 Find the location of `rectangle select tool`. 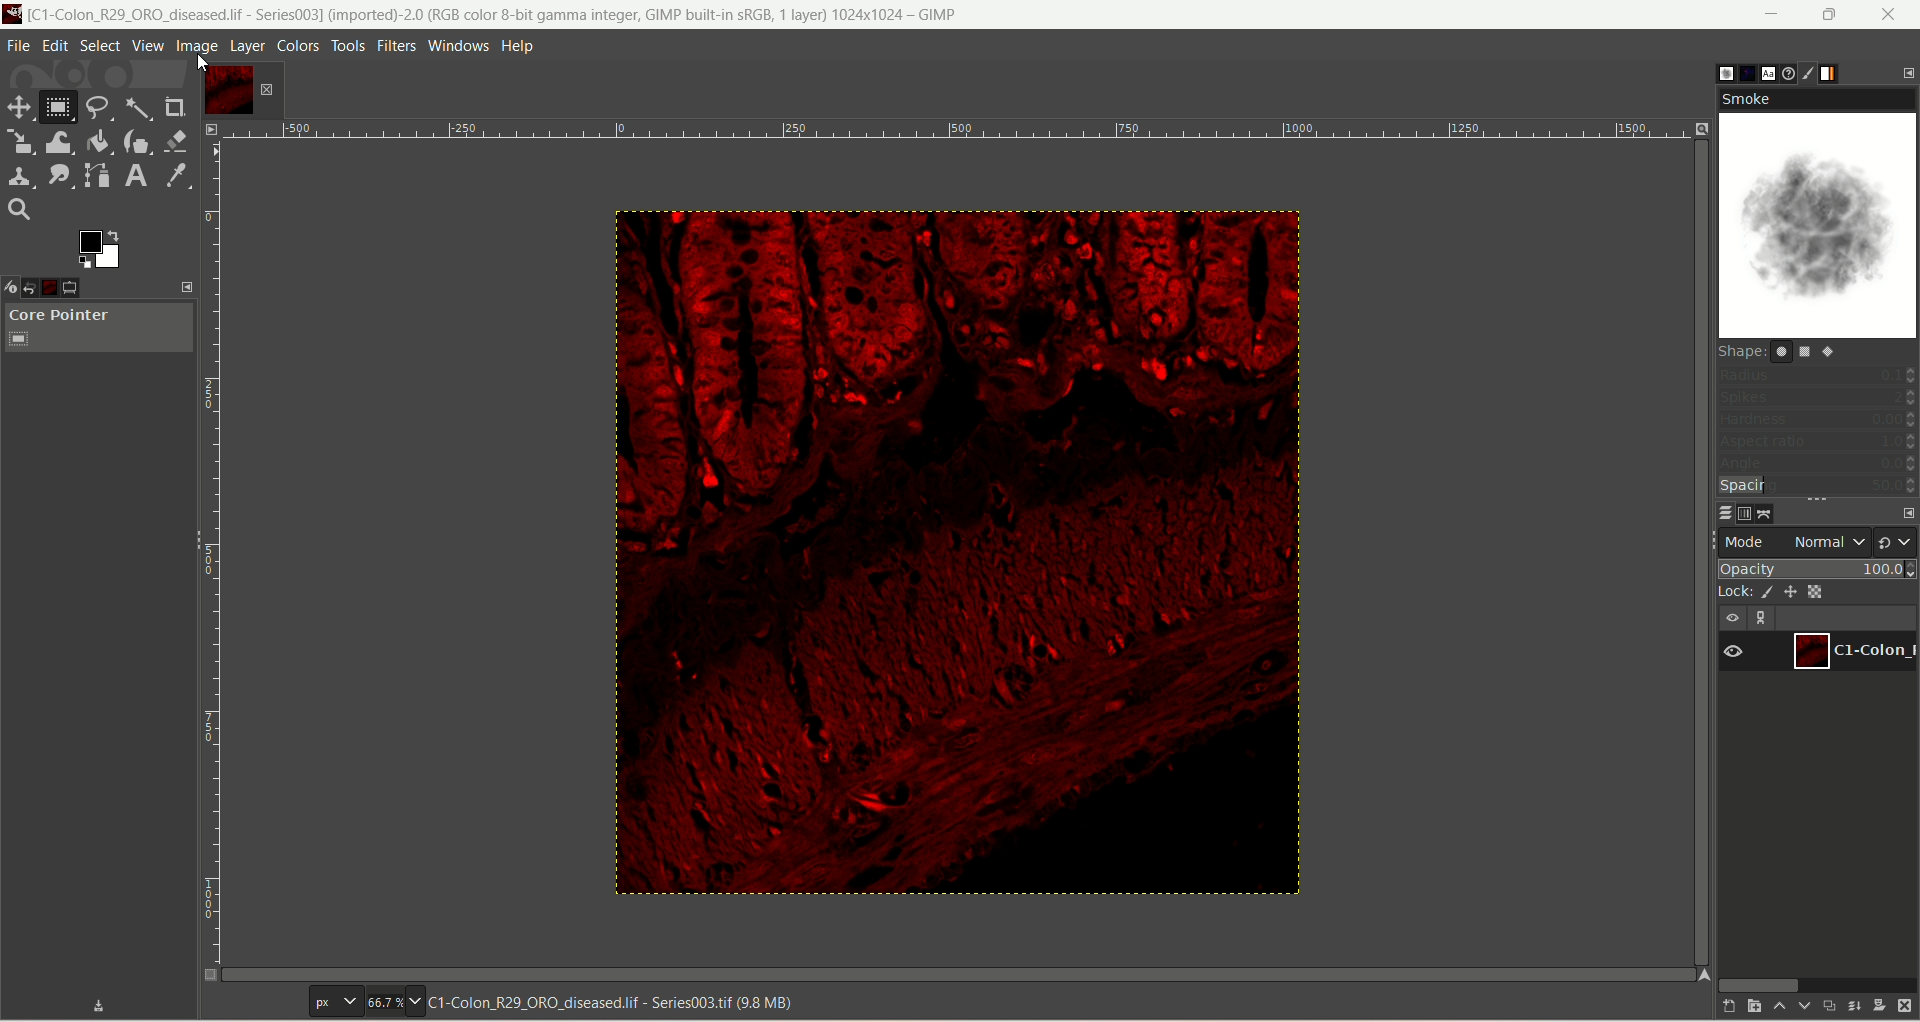

rectangle select tool is located at coordinates (63, 106).